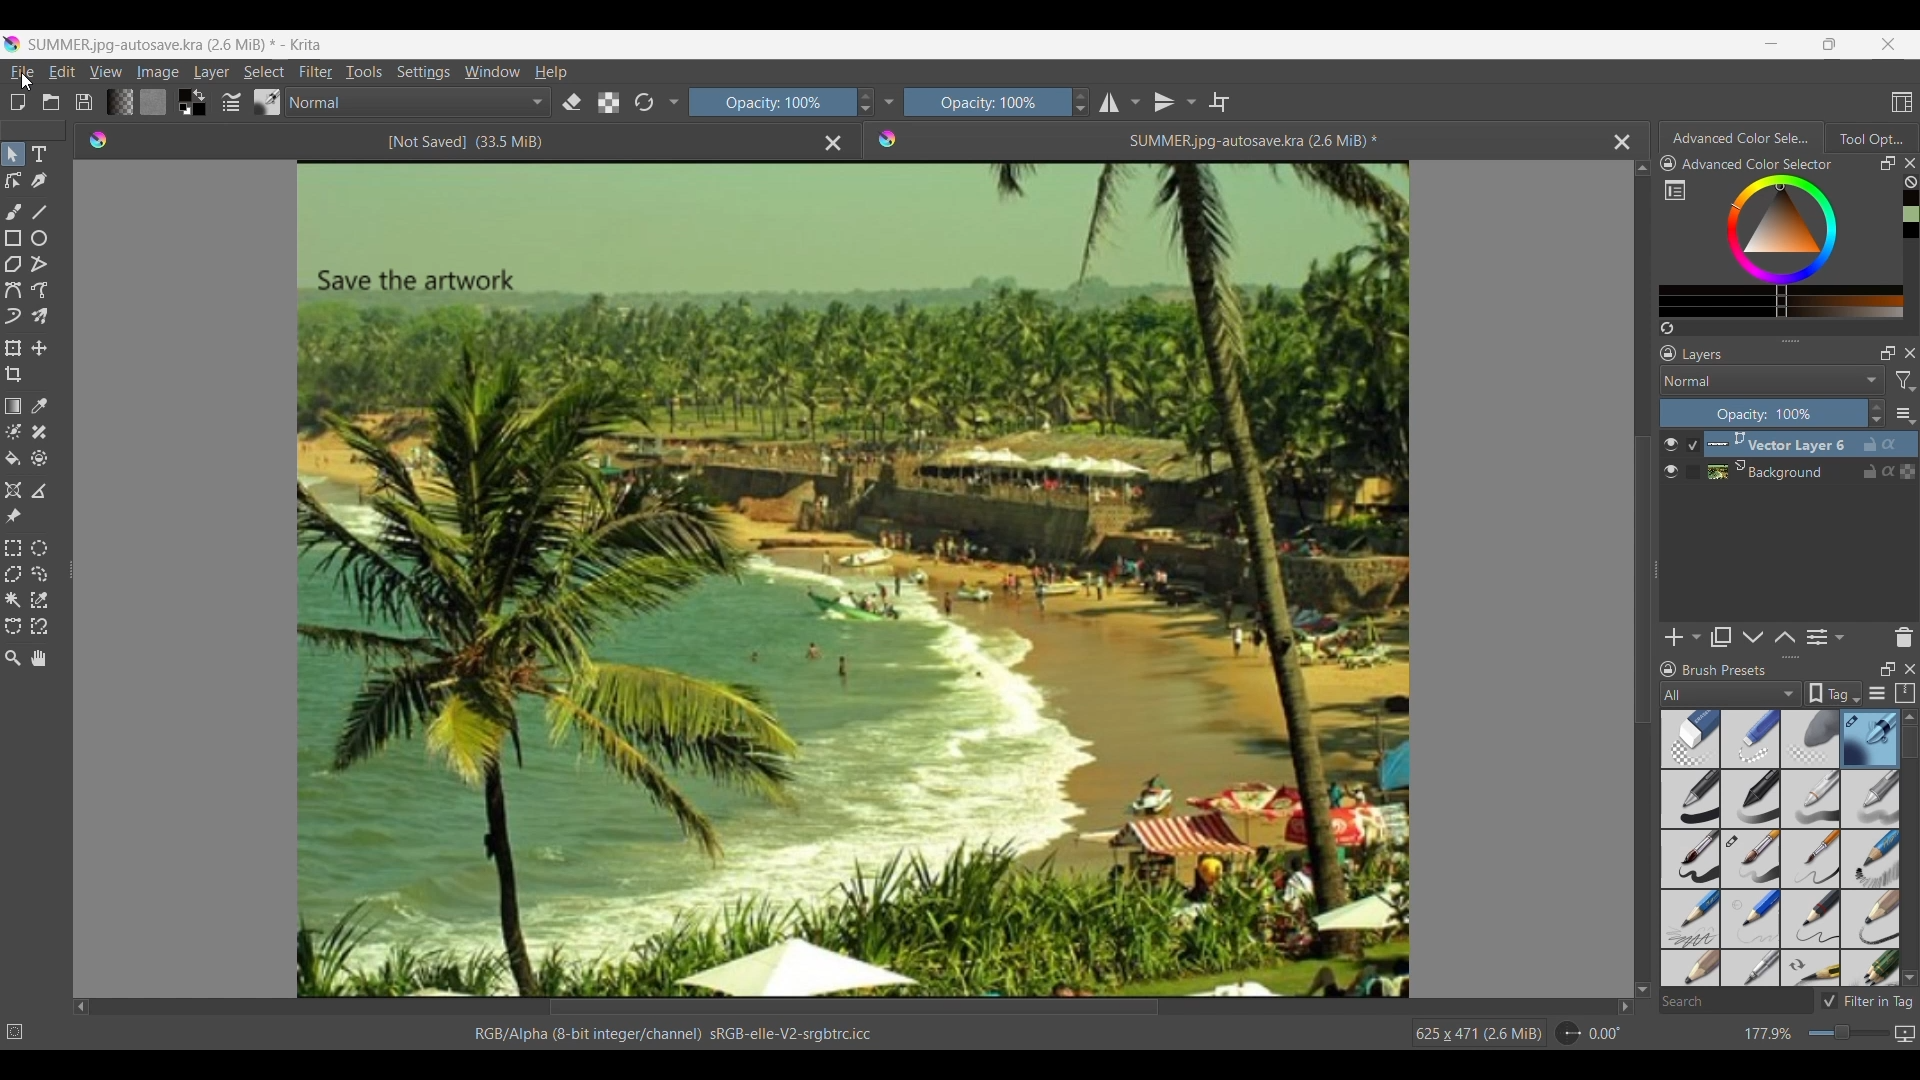 The height and width of the screenshot is (1080, 1920). What do you see at coordinates (1887, 669) in the screenshot?
I see `Float panel` at bounding box center [1887, 669].